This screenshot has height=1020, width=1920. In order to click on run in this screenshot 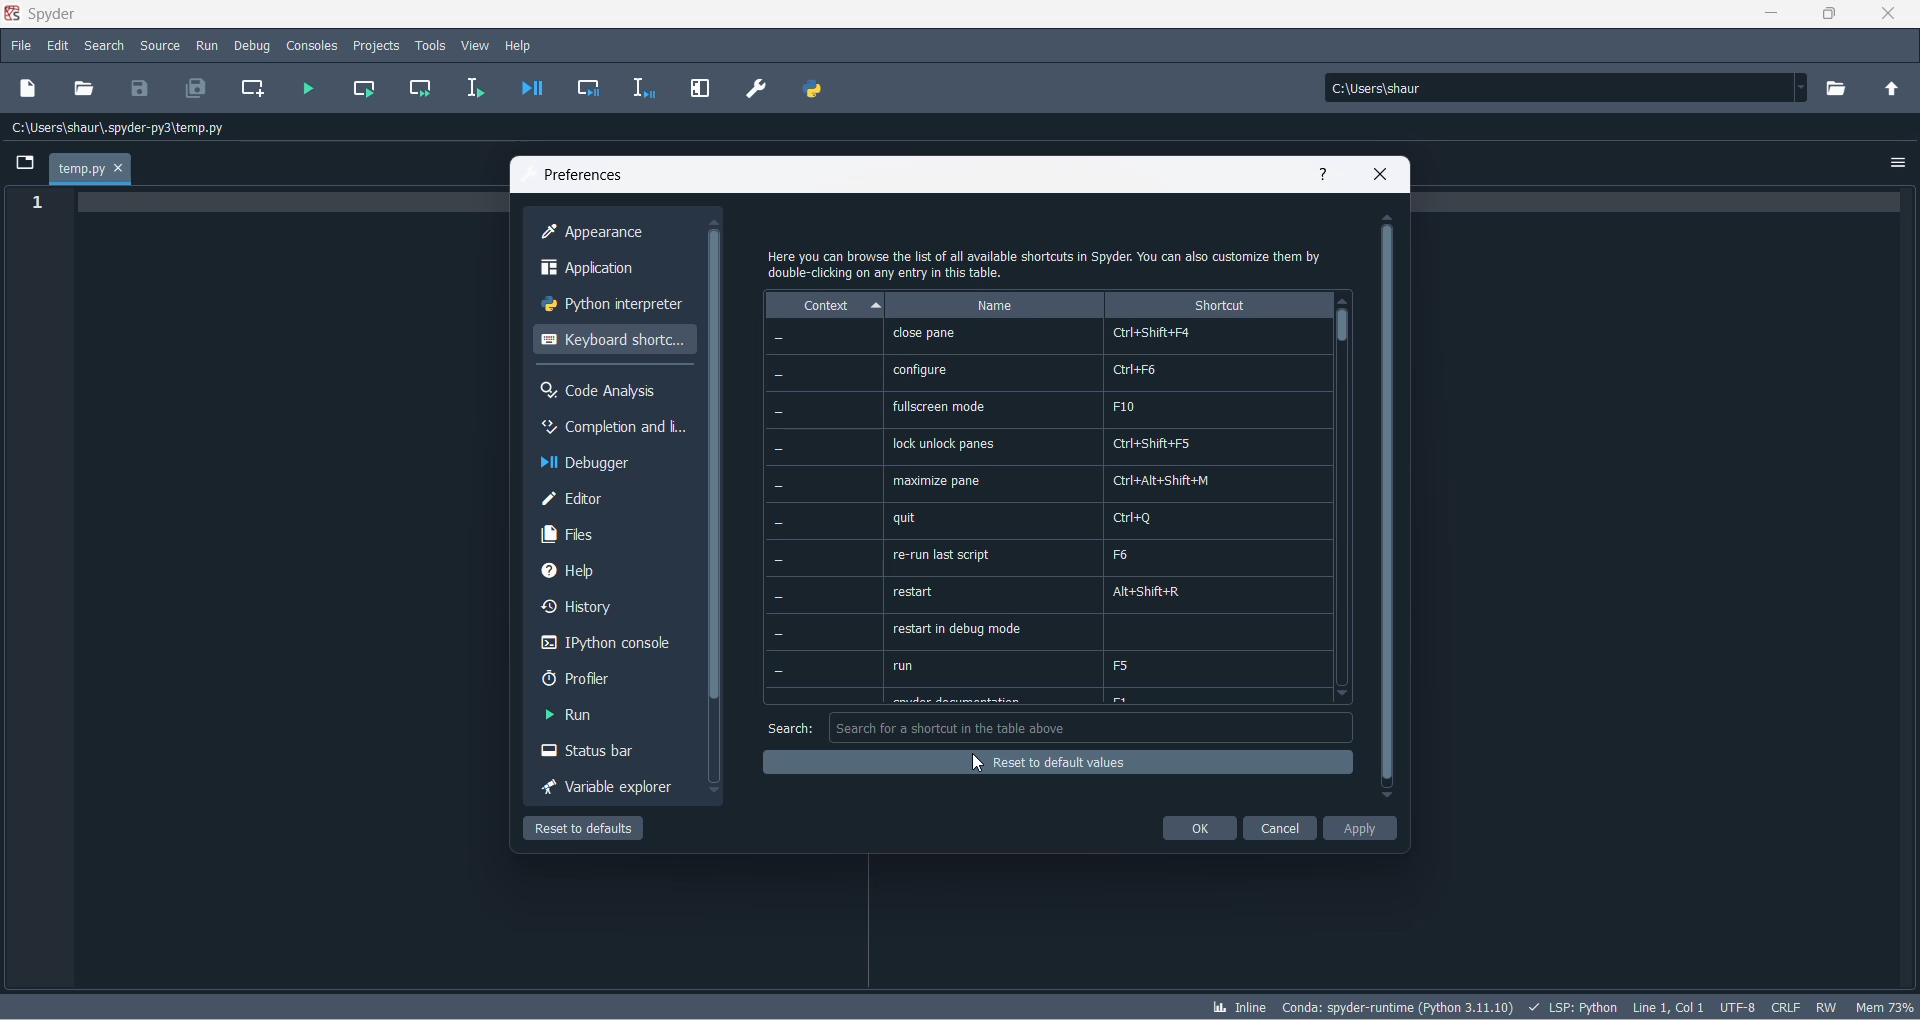, I will do `click(203, 43)`.